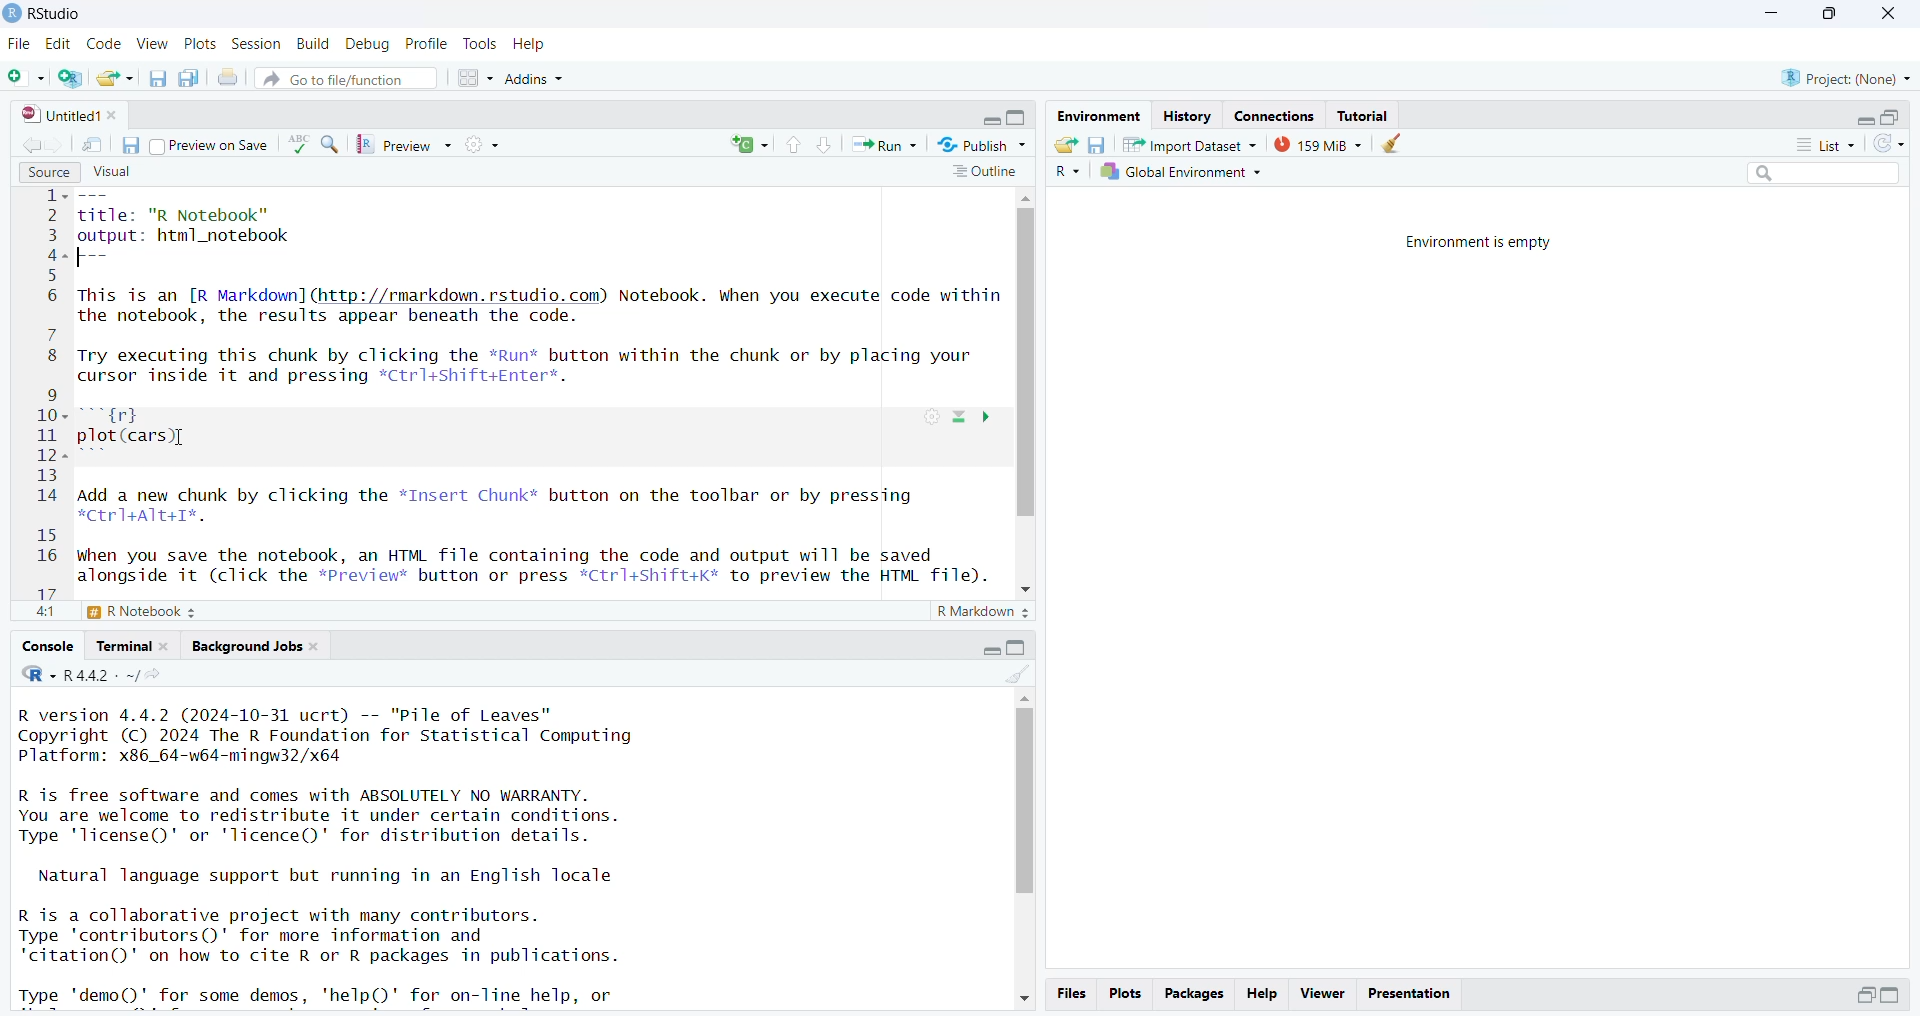 The height and width of the screenshot is (1016, 1920). Describe the element at coordinates (1023, 849) in the screenshot. I see `scrollbar` at that location.